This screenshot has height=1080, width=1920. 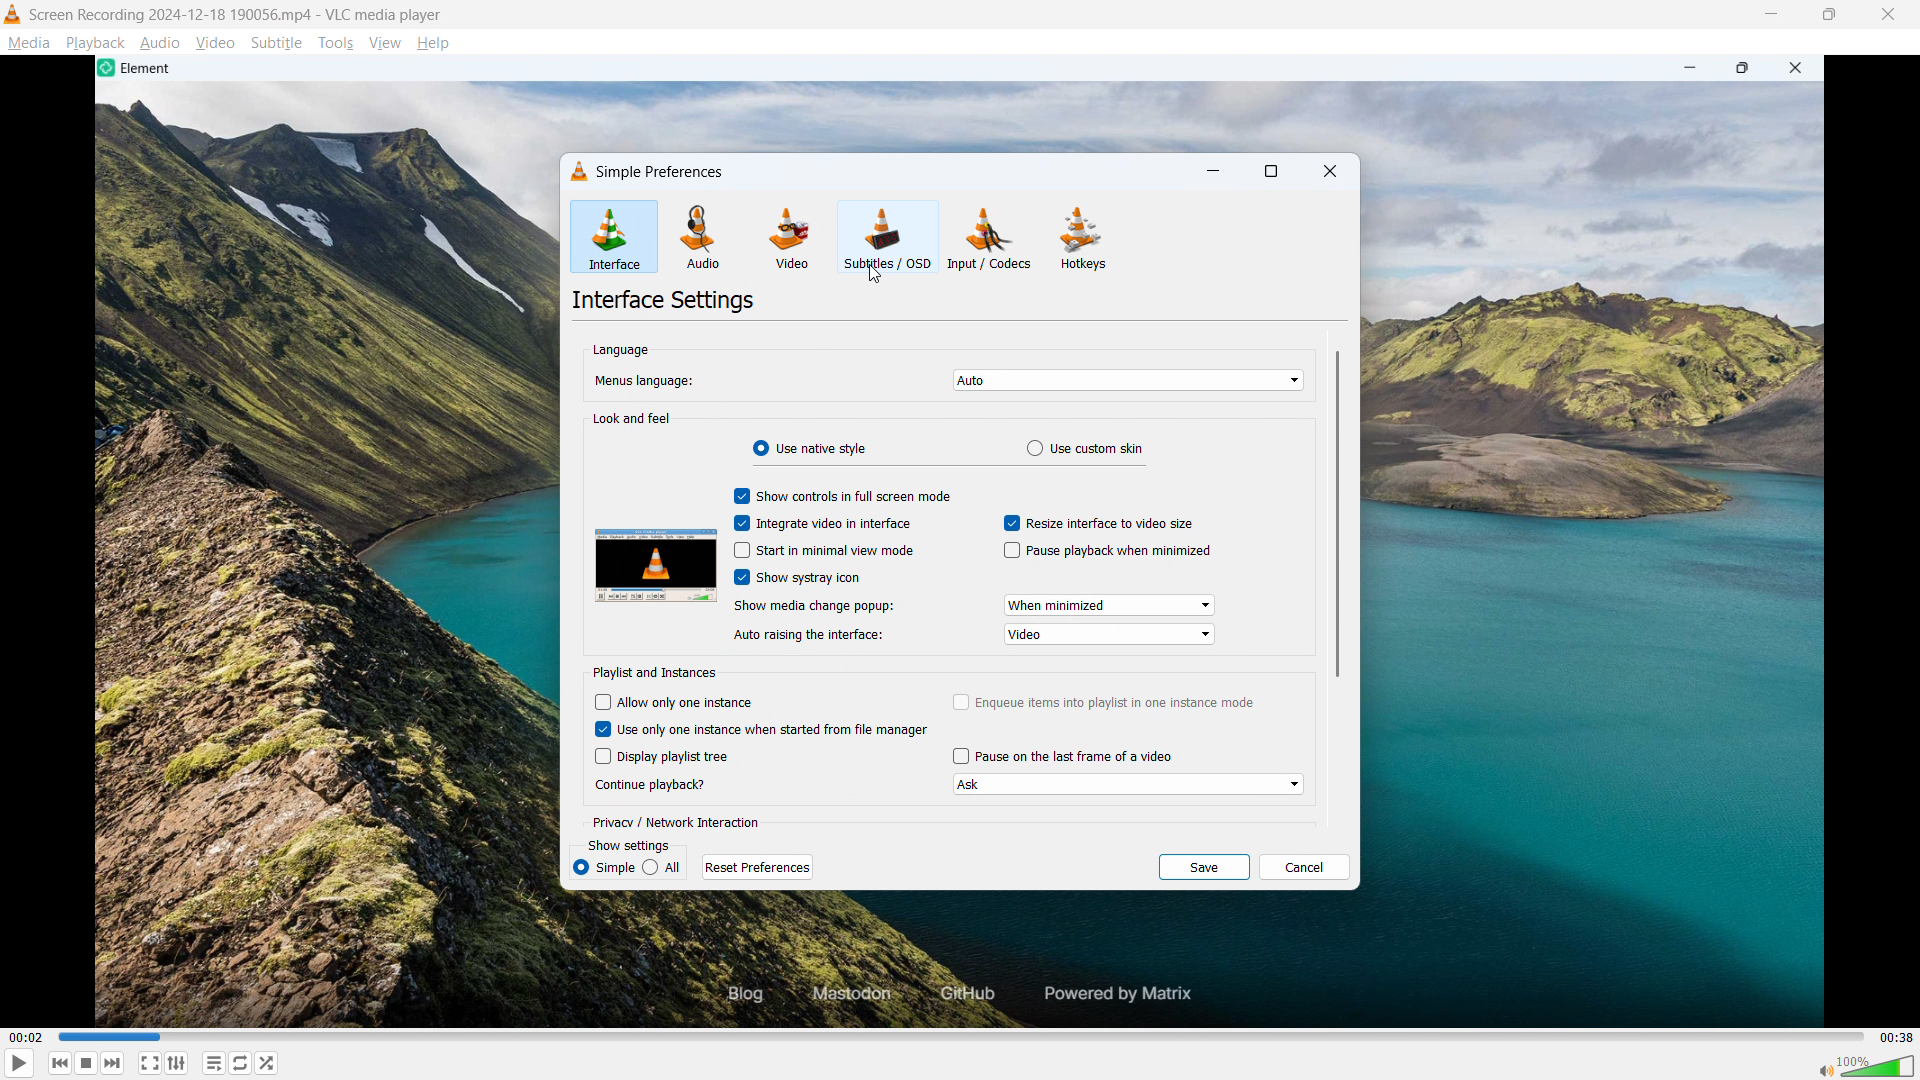 What do you see at coordinates (61, 1063) in the screenshot?
I see `Backward or previous media ` at bounding box center [61, 1063].